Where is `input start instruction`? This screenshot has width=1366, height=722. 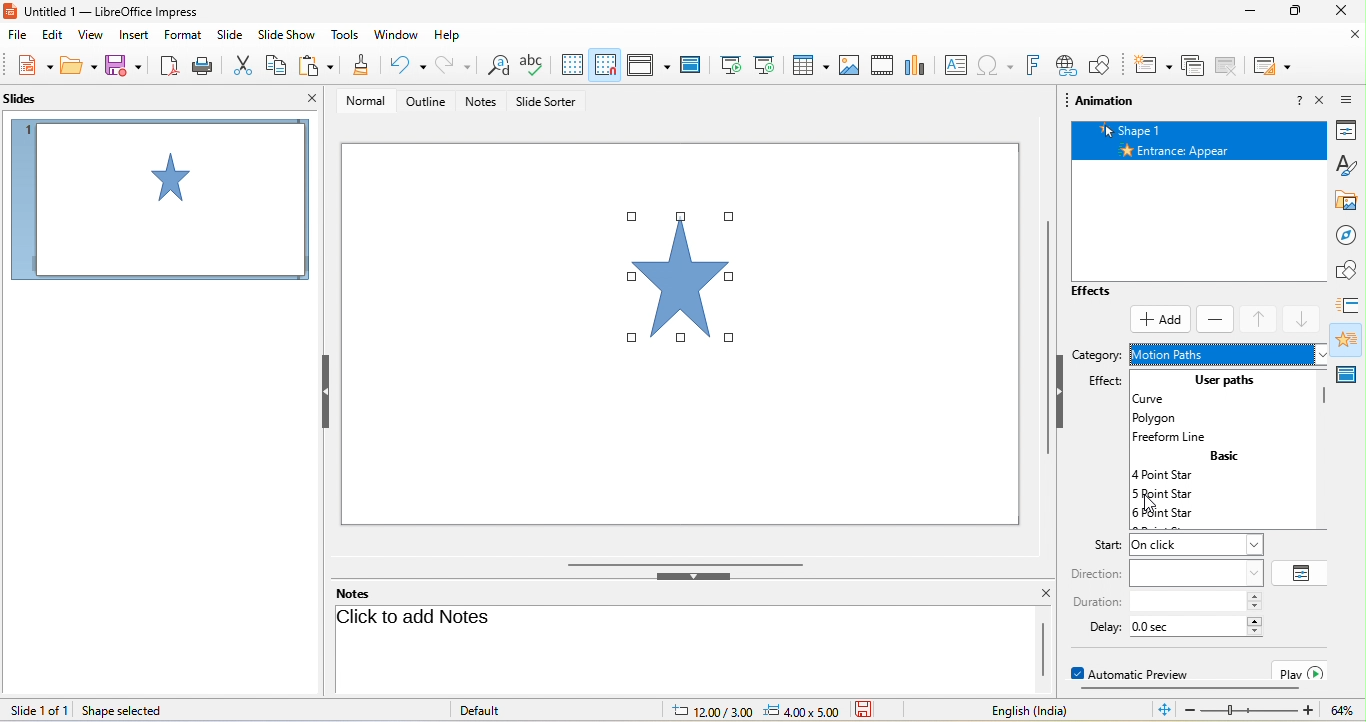 input start instruction is located at coordinates (1195, 545).